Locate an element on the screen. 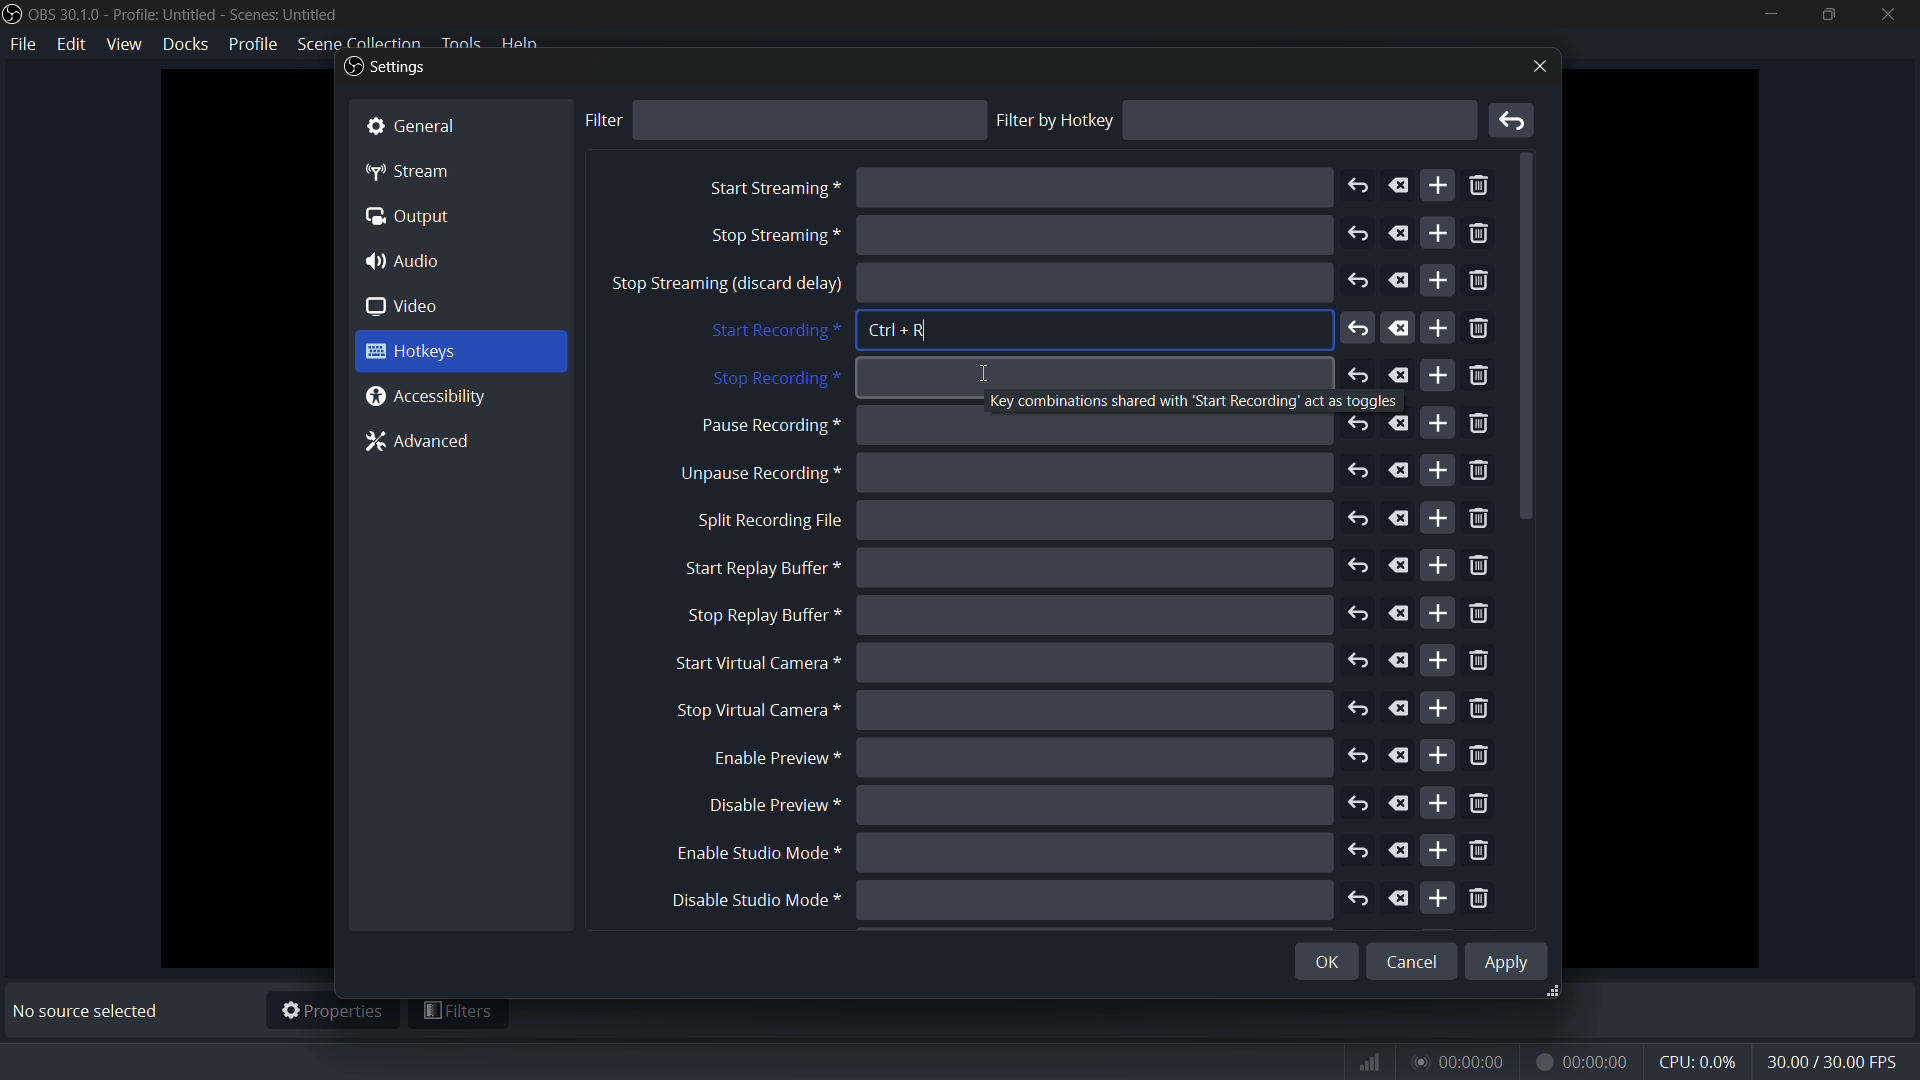 The height and width of the screenshot is (1080, 1920). undo is located at coordinates (1359, 758).